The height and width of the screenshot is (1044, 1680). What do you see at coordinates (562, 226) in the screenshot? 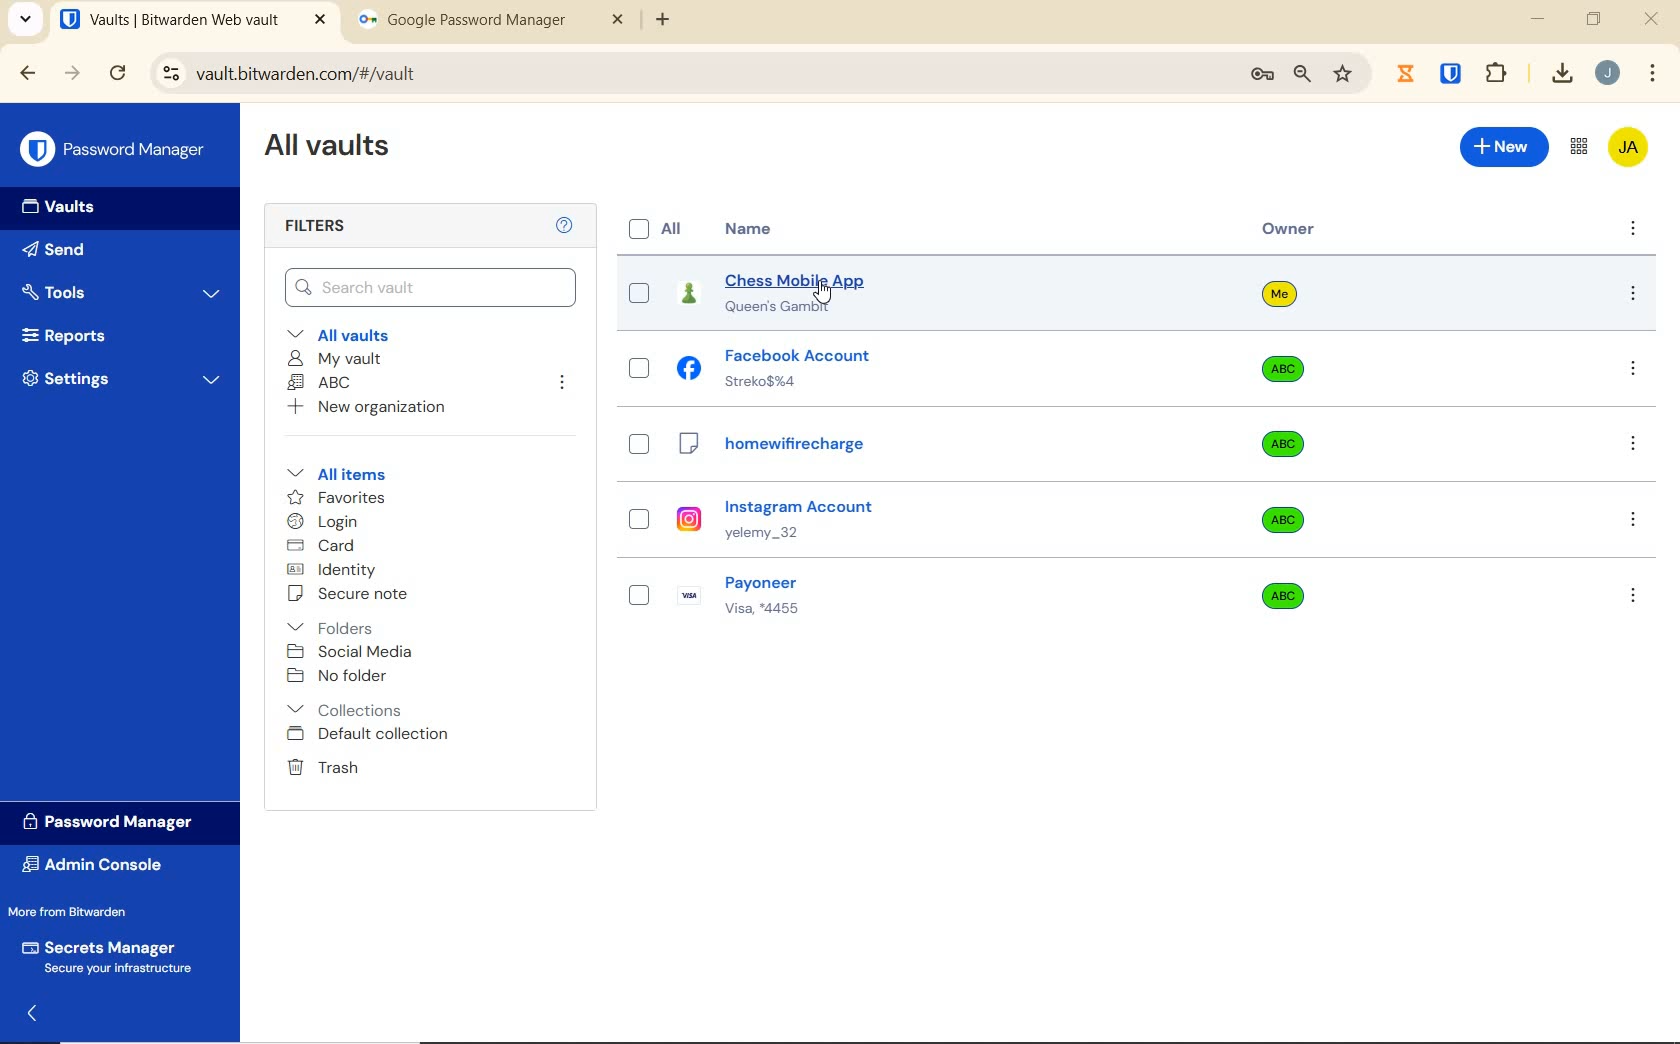
I see `Help` at bounding box center [562, 226].